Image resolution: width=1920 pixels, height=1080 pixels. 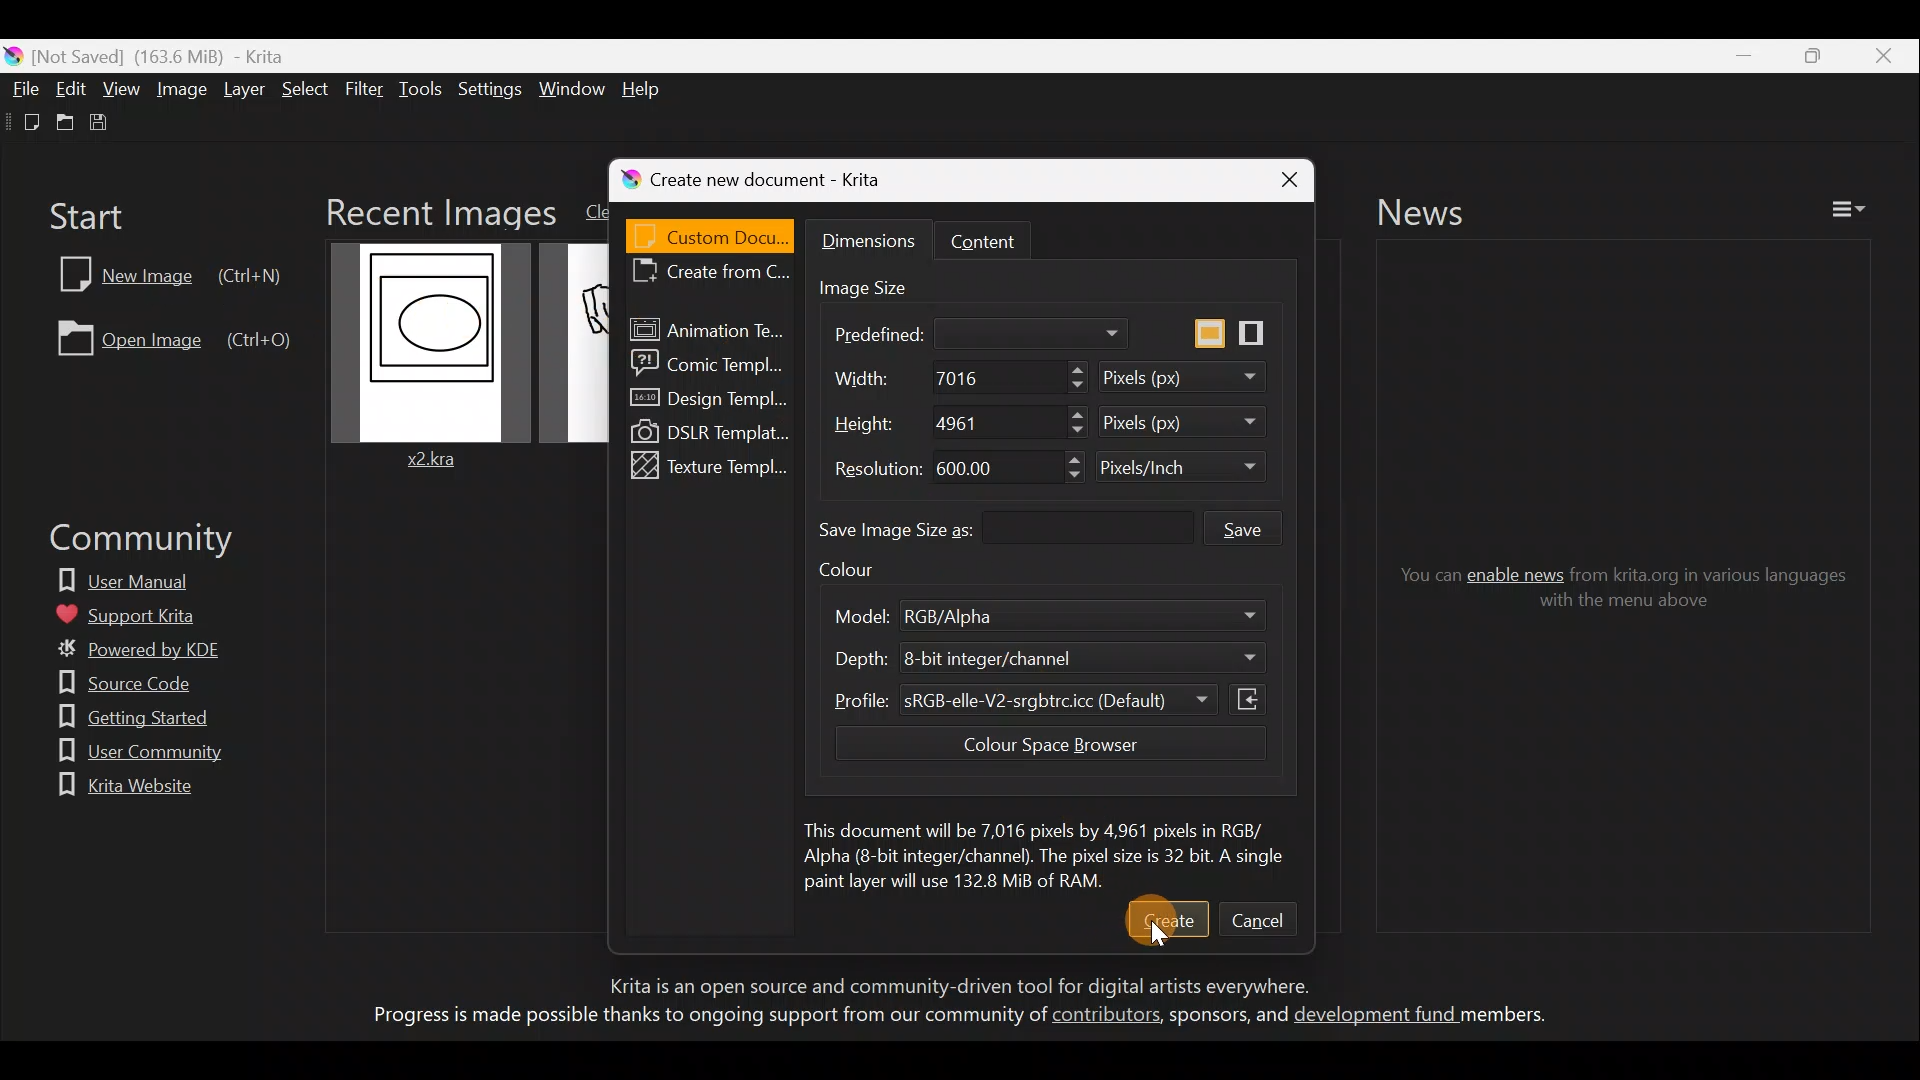 What do you see at coordinates (619, 179) in the screenshot?
I see `Krita logo` at bounding box center [619, 179].